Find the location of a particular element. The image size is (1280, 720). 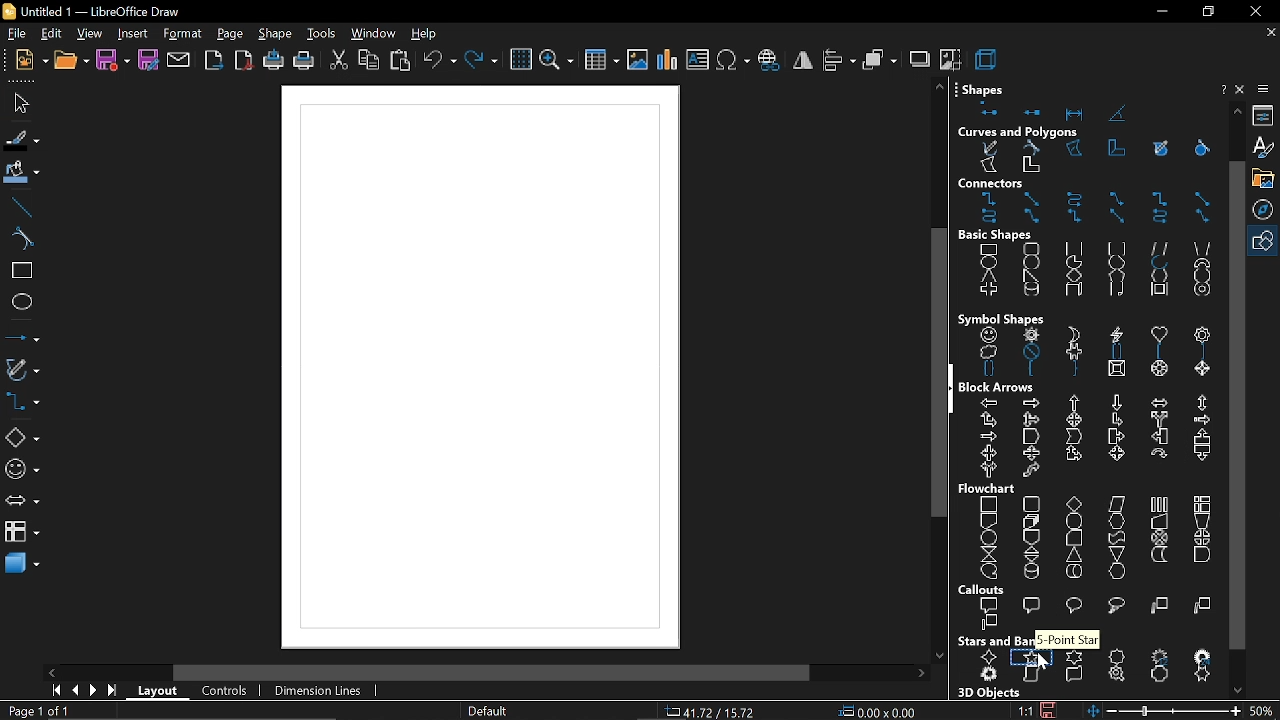

shape is located at coordinates (276, 34).